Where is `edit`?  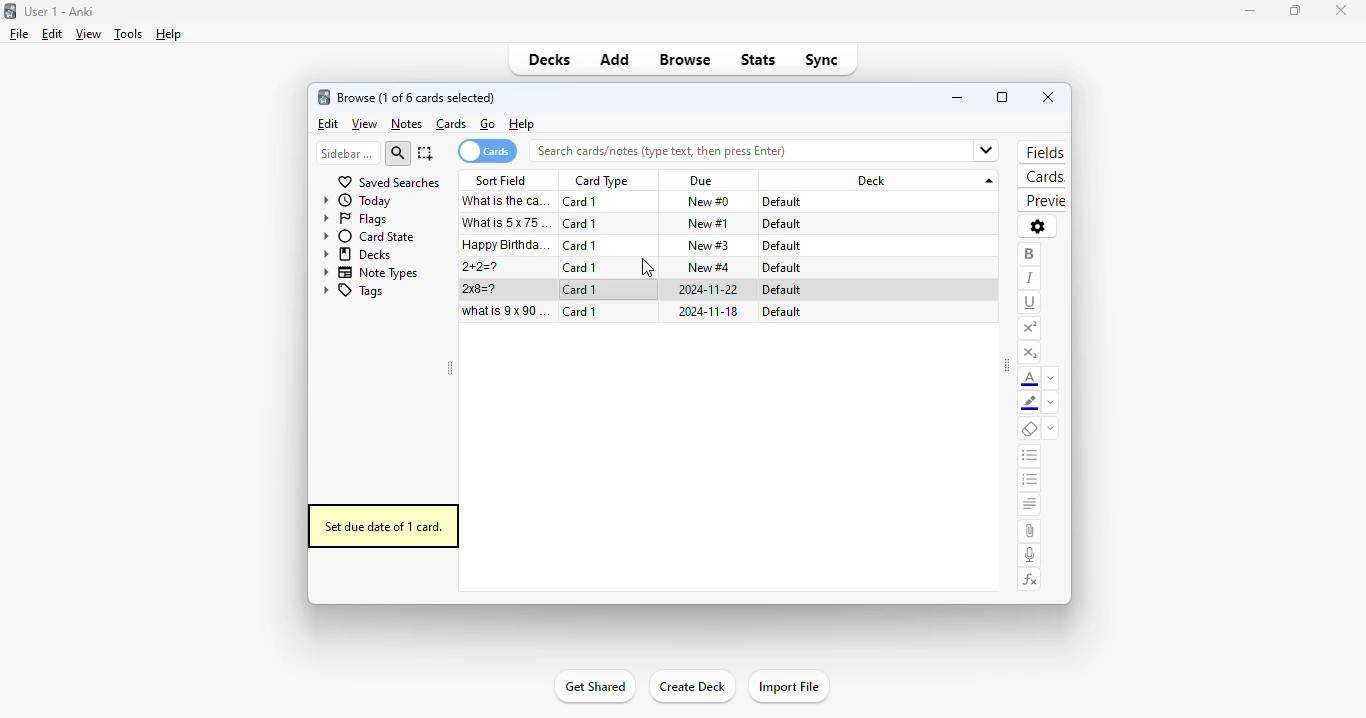 edit is located at coordinates (327, 124).